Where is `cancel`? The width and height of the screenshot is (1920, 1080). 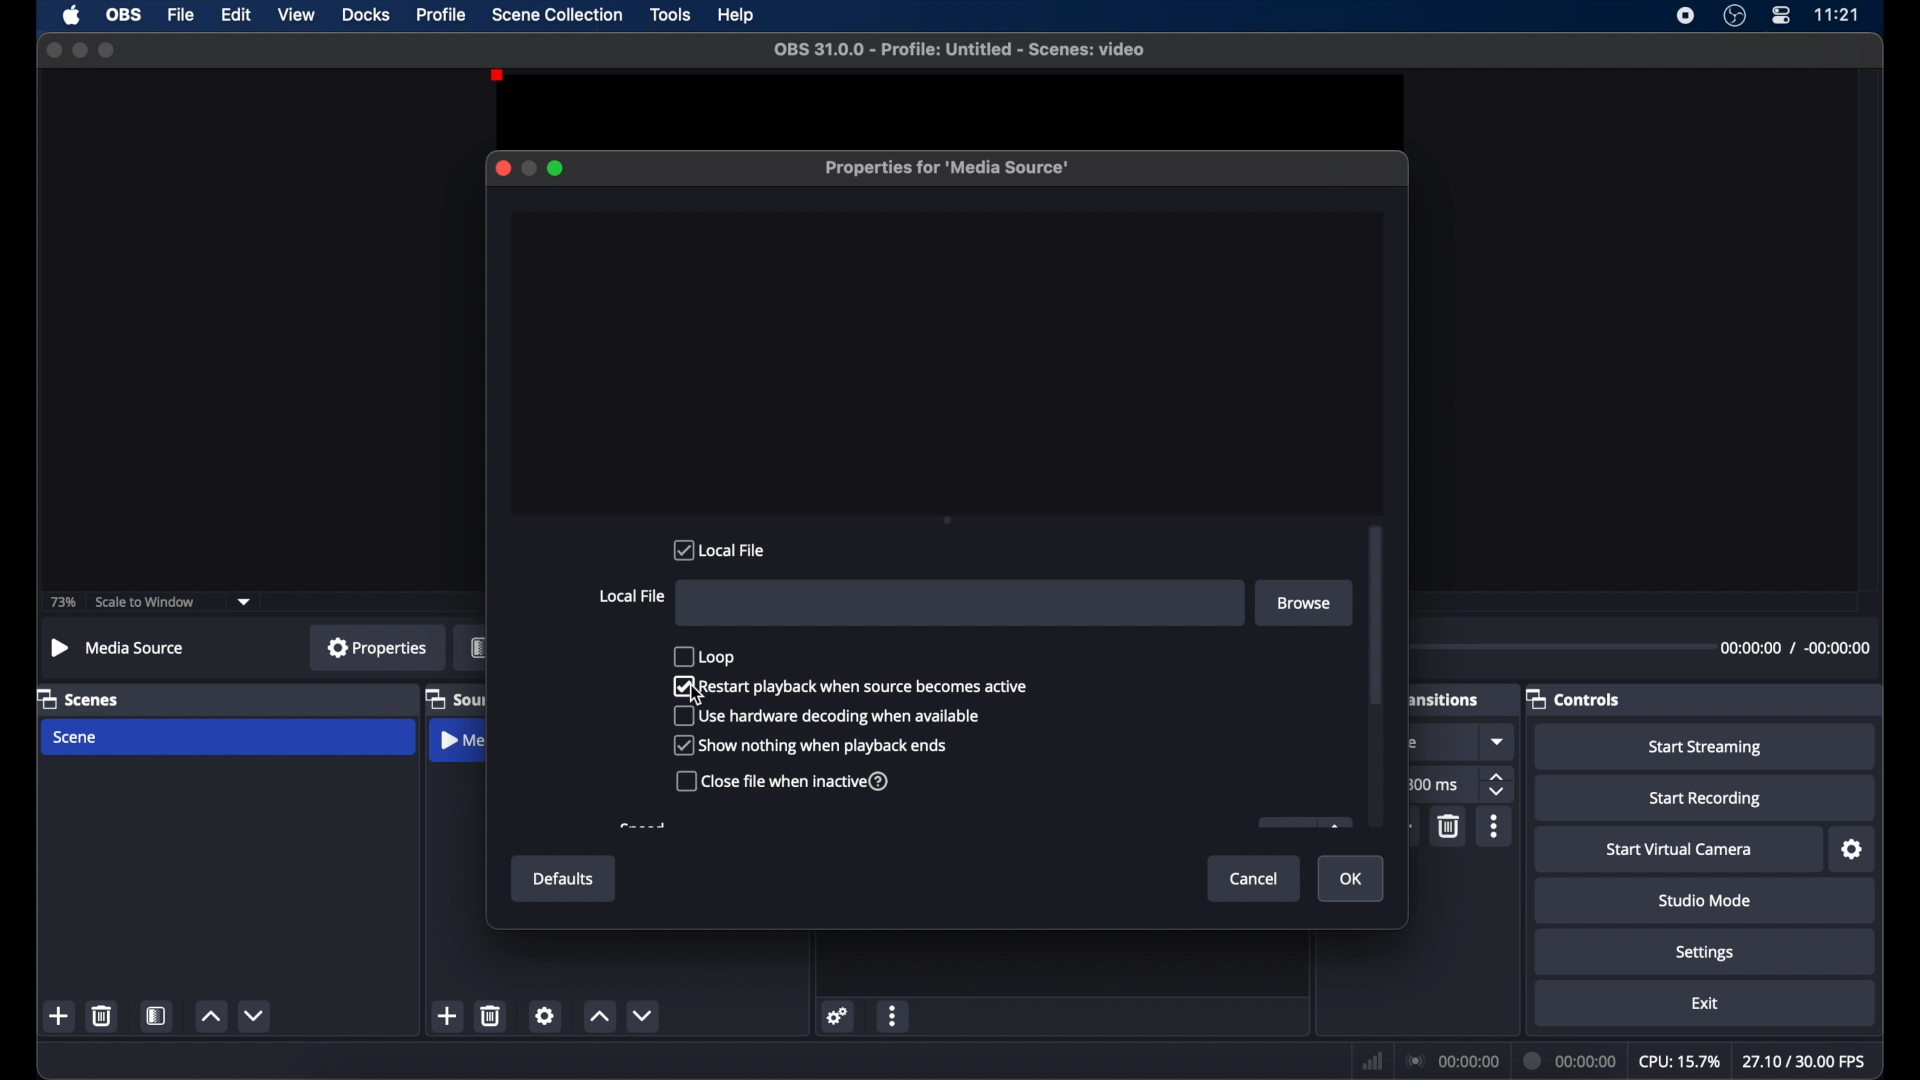
cancel is located at coordinates (1255, 879).